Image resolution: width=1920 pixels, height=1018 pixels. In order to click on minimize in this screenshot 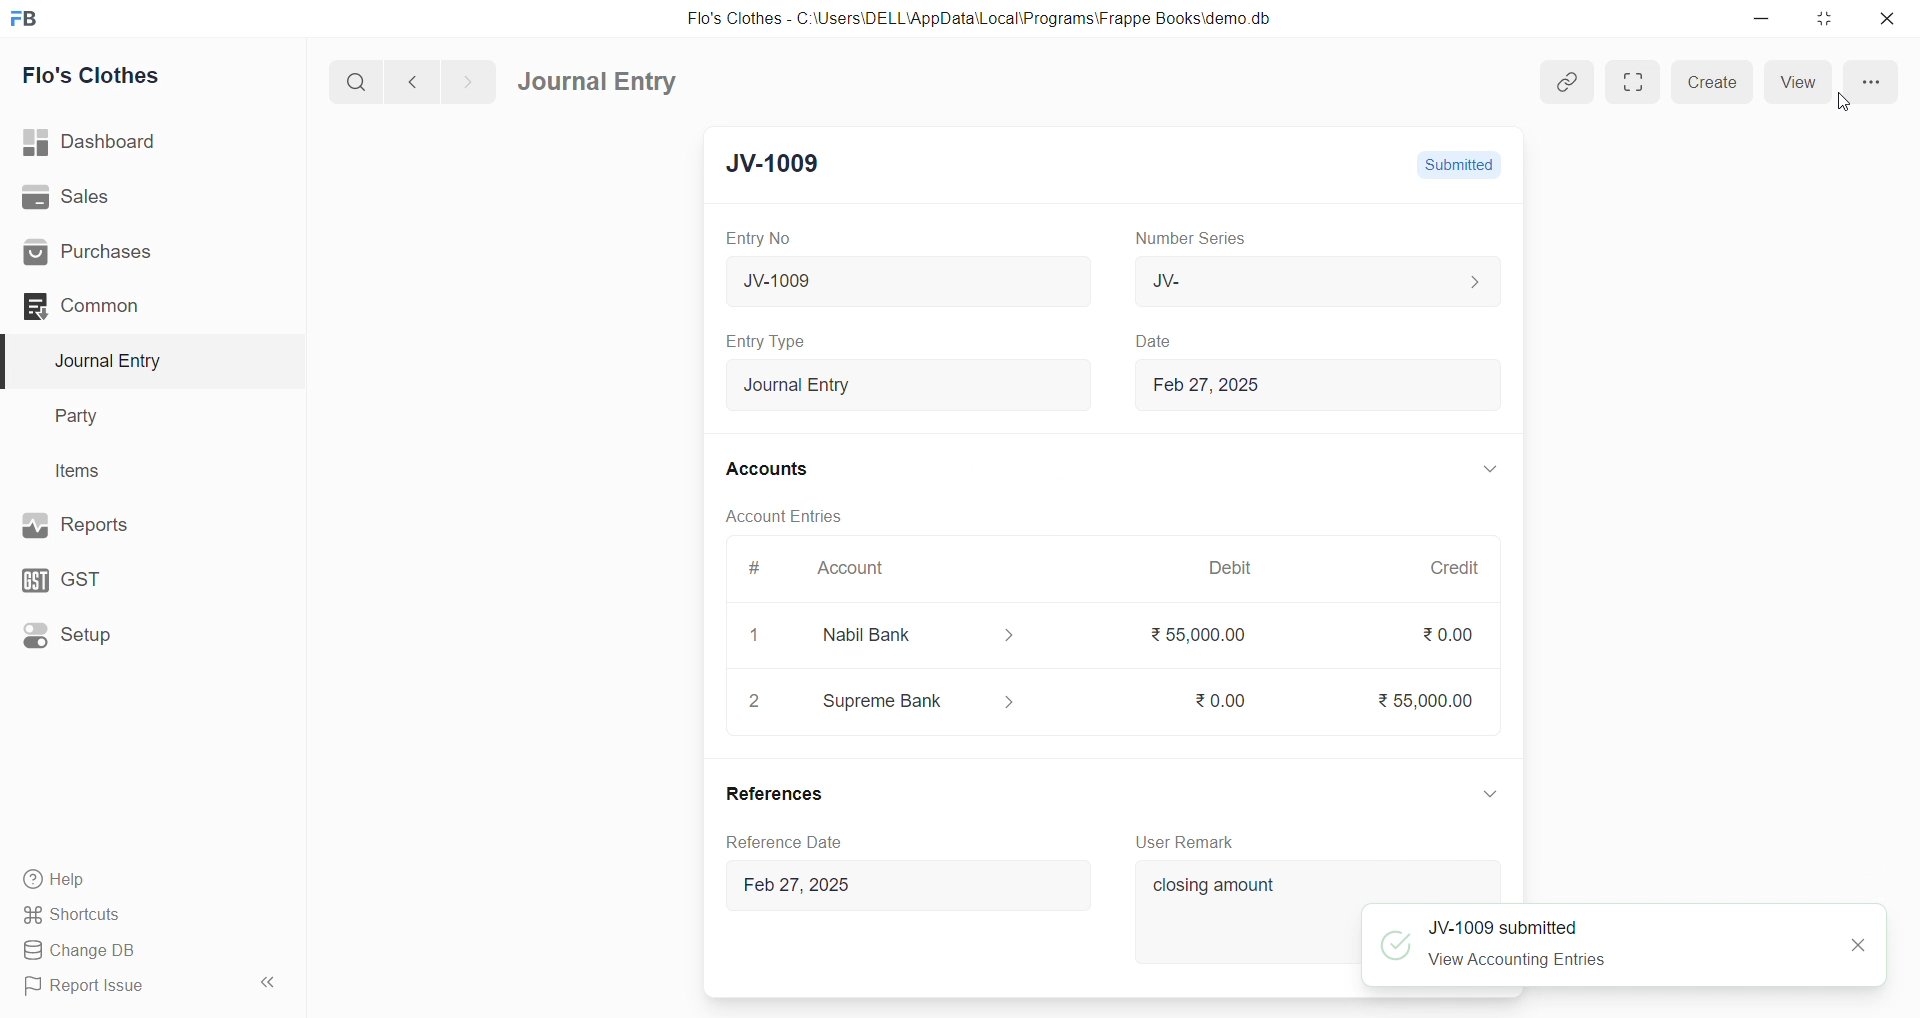, I will do `click(1758, 17)`.